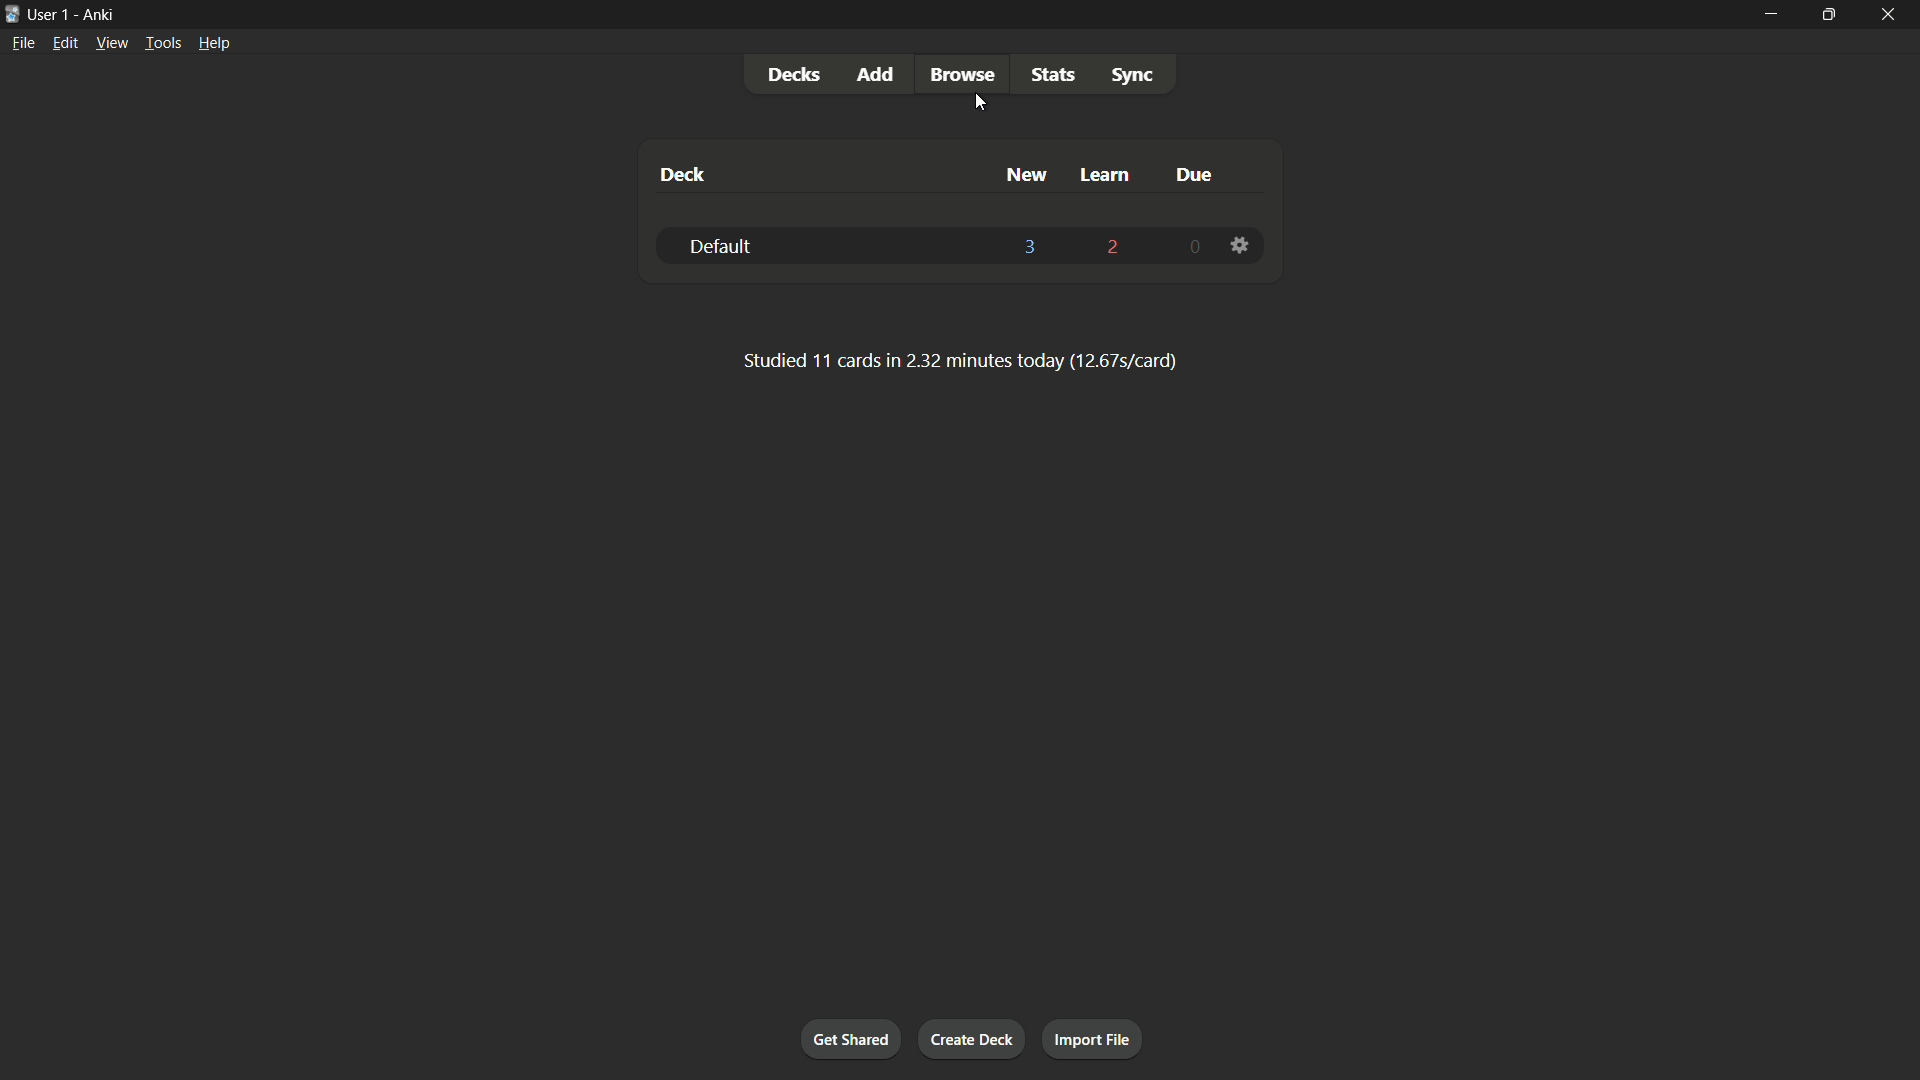  I want to click on default, so click(722, 248).